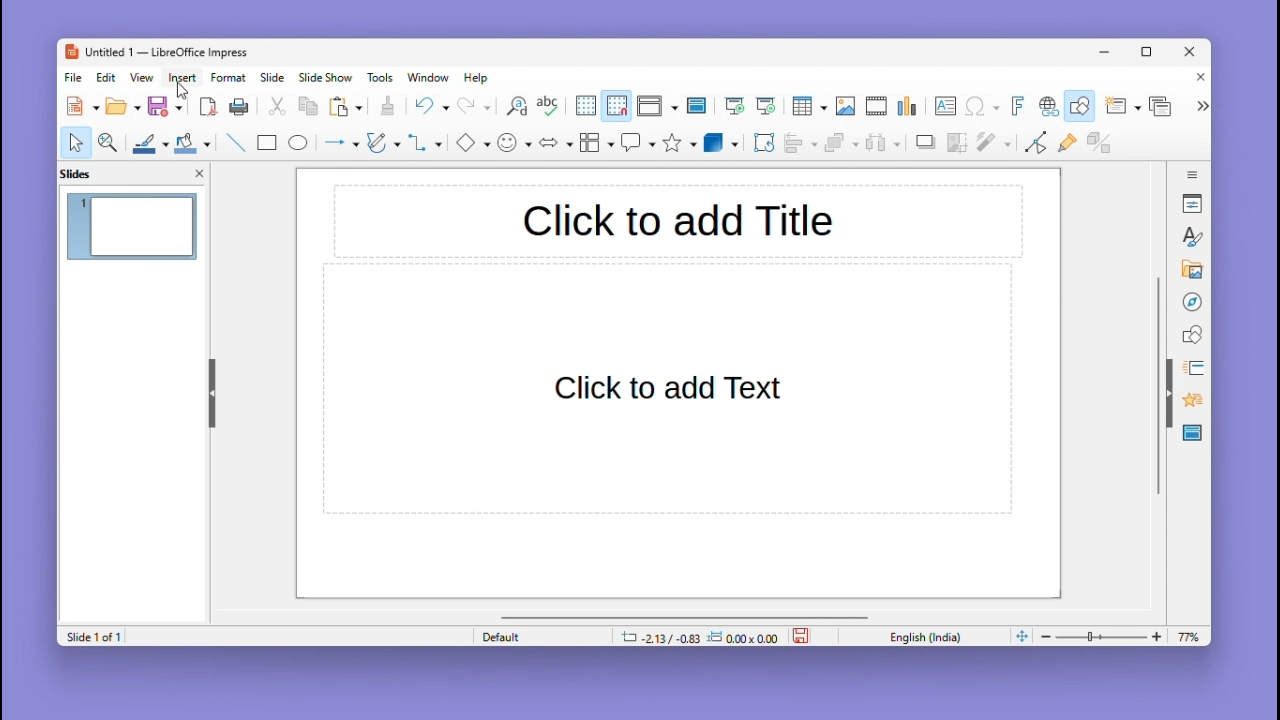  I want to click on English, so click(930, 636).